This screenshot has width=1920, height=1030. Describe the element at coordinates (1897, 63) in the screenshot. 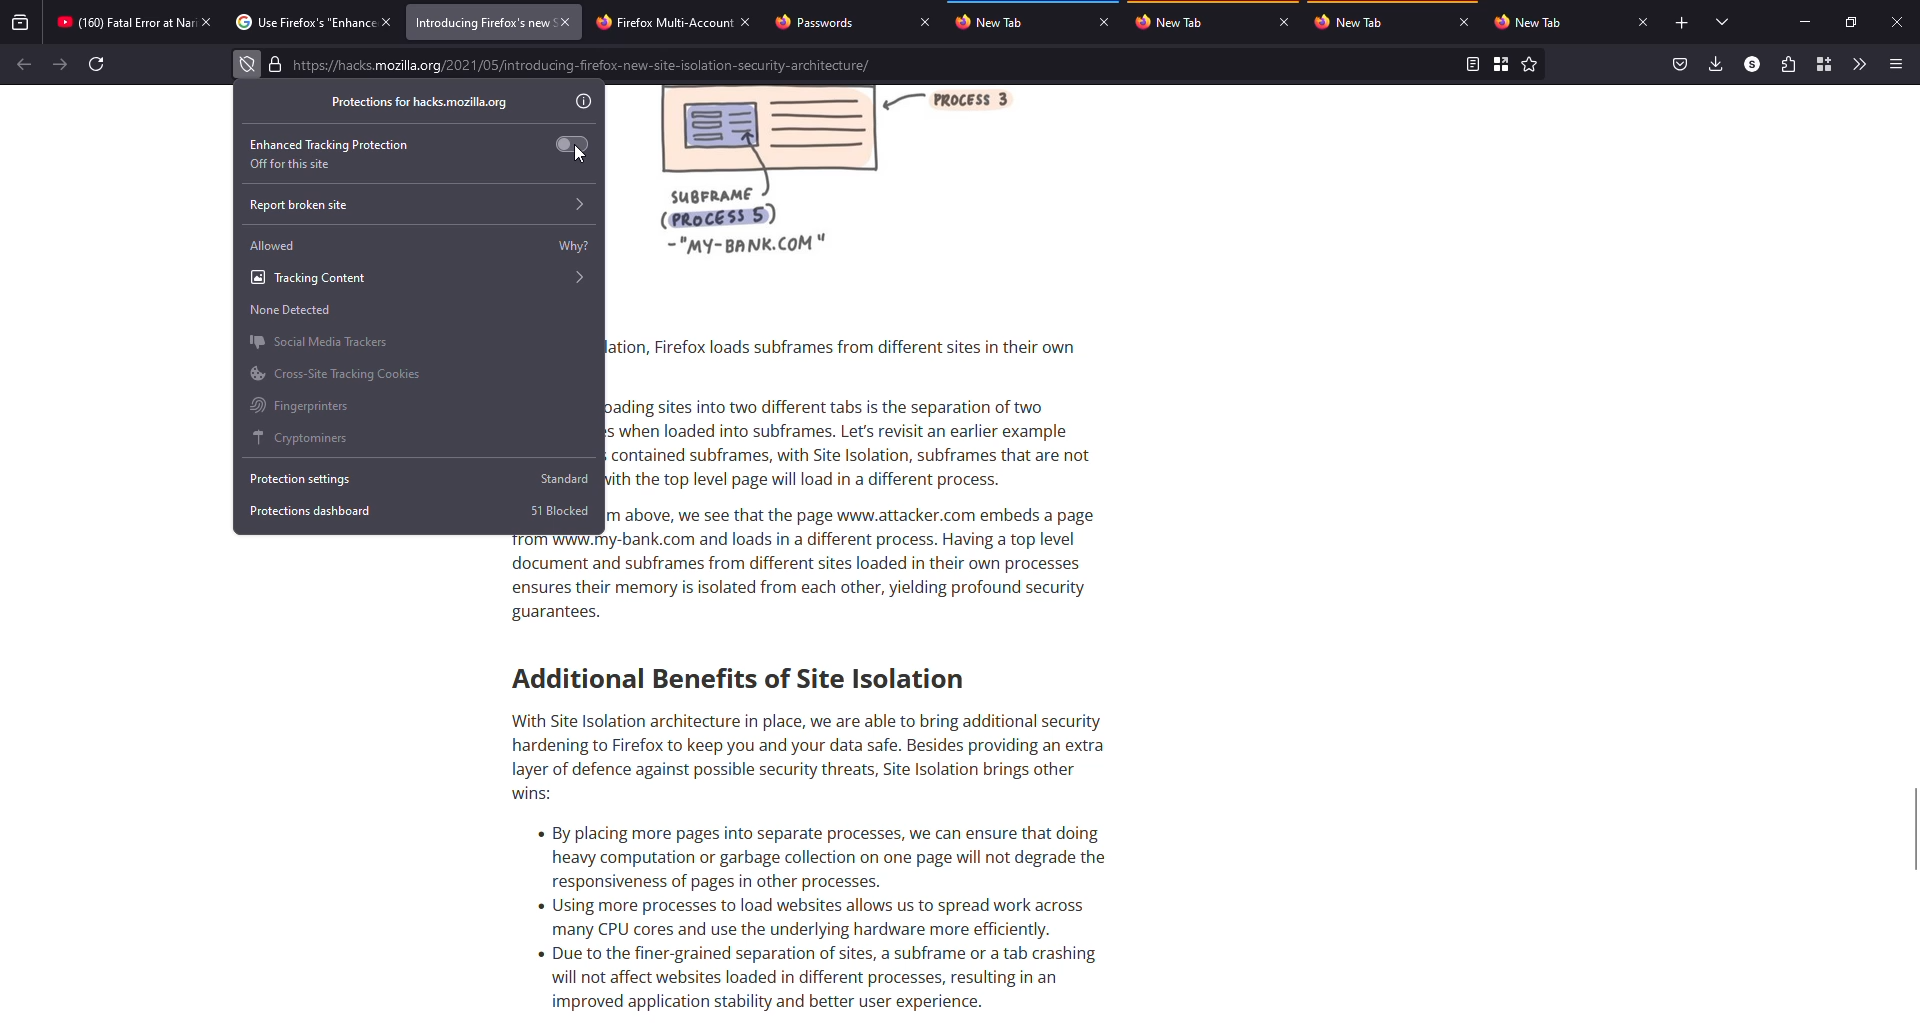

I see `menu` at that location.